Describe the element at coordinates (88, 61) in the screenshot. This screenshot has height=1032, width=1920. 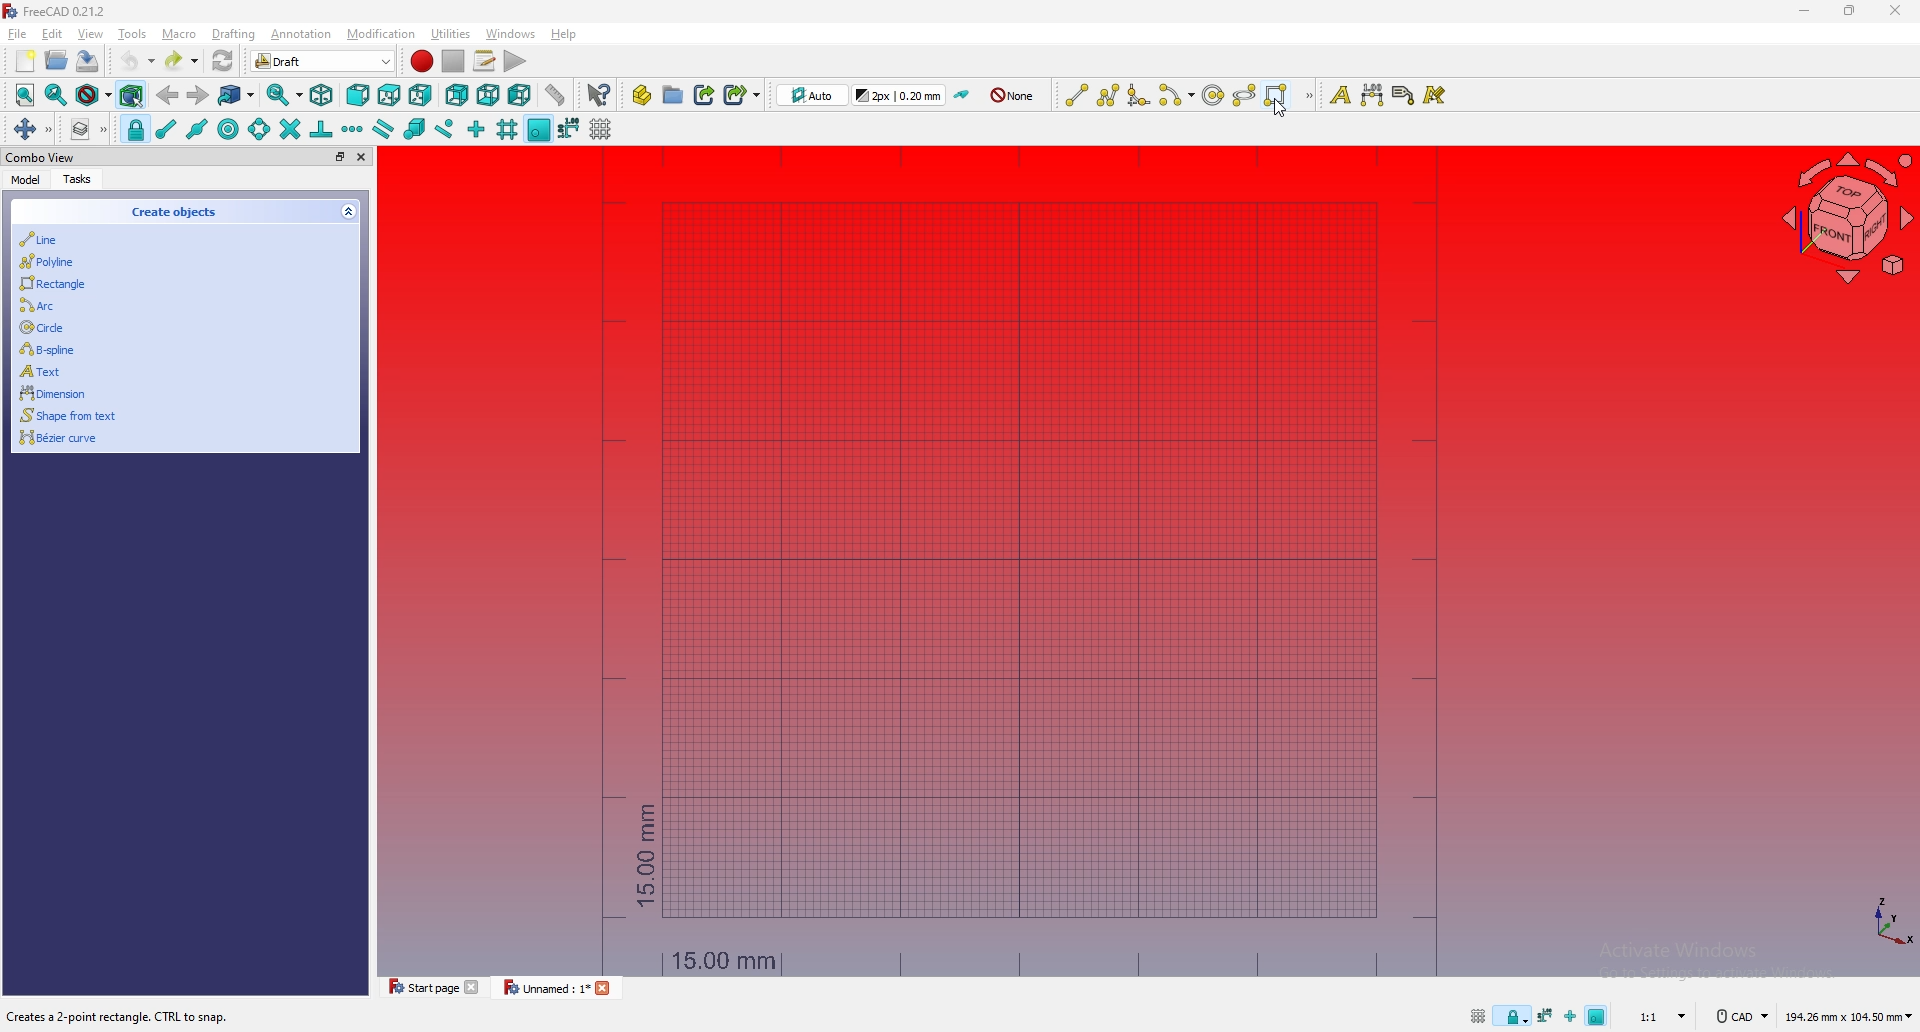
I see `save` at that location.